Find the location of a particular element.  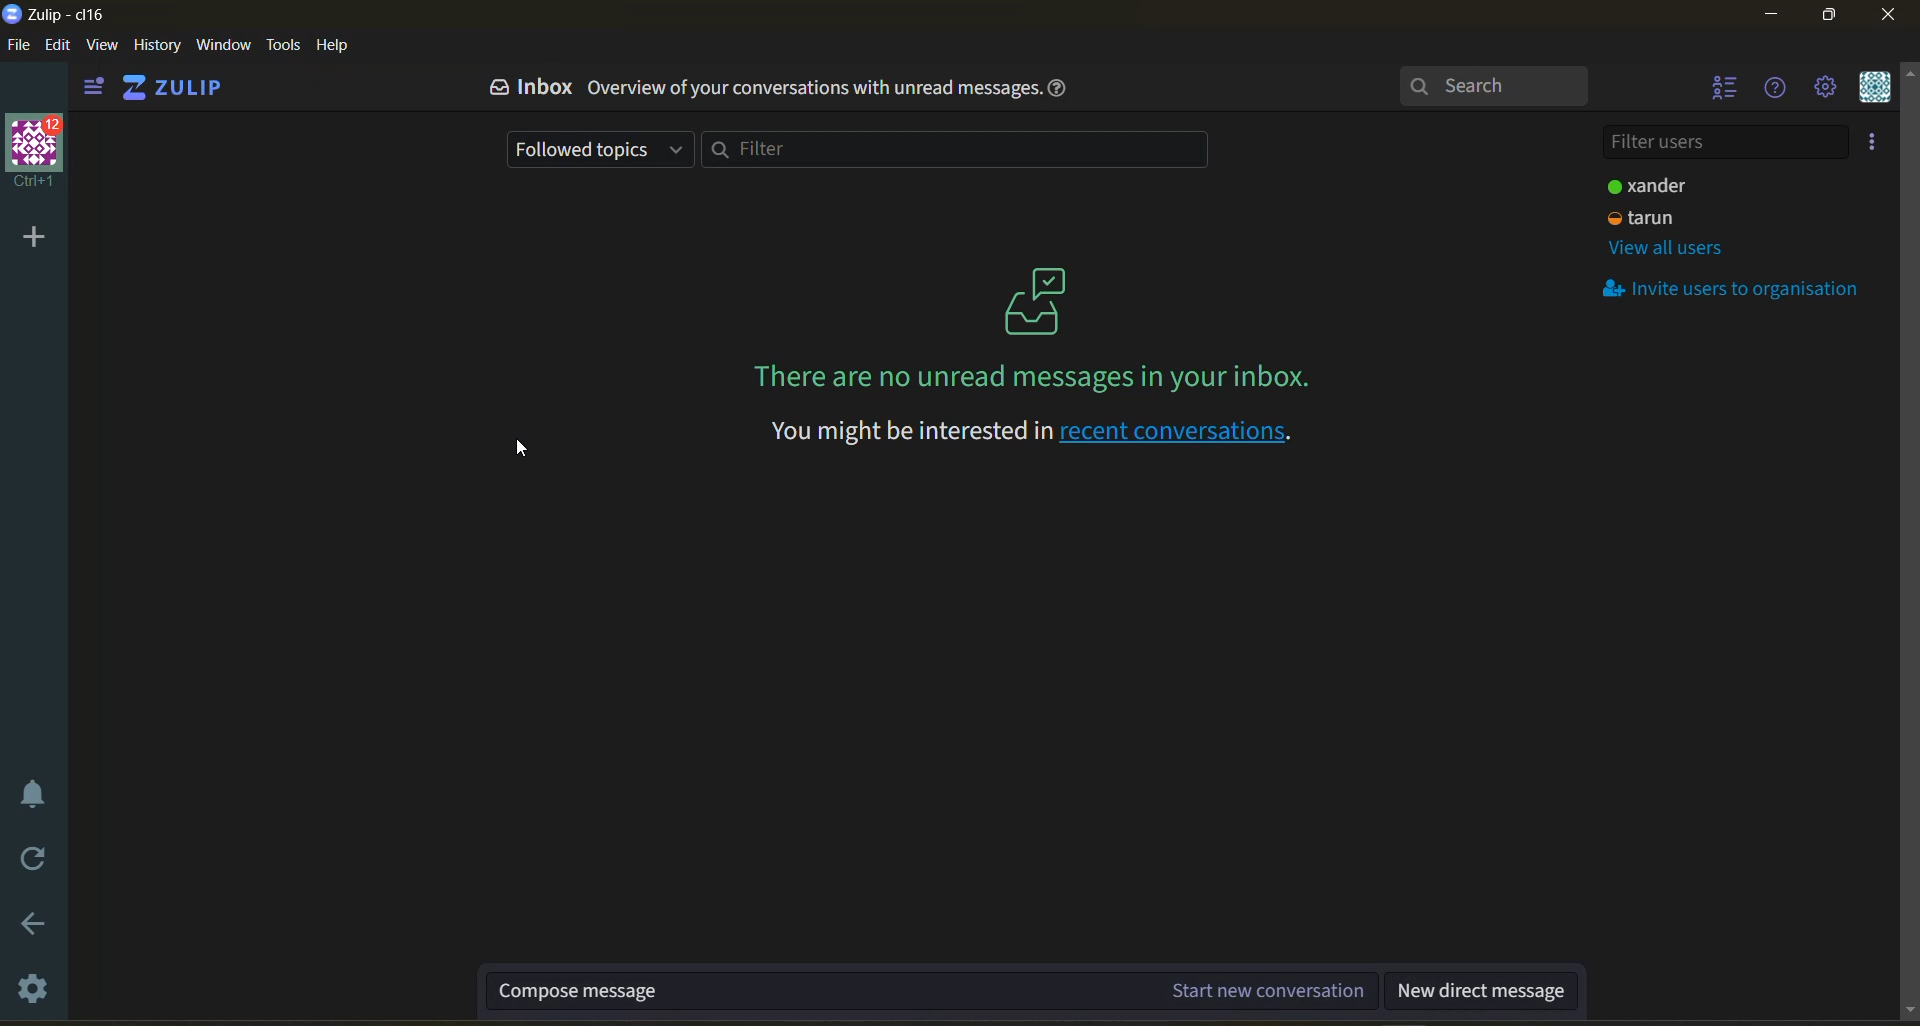

app name and organisation name is located at coordinates (56, 13).